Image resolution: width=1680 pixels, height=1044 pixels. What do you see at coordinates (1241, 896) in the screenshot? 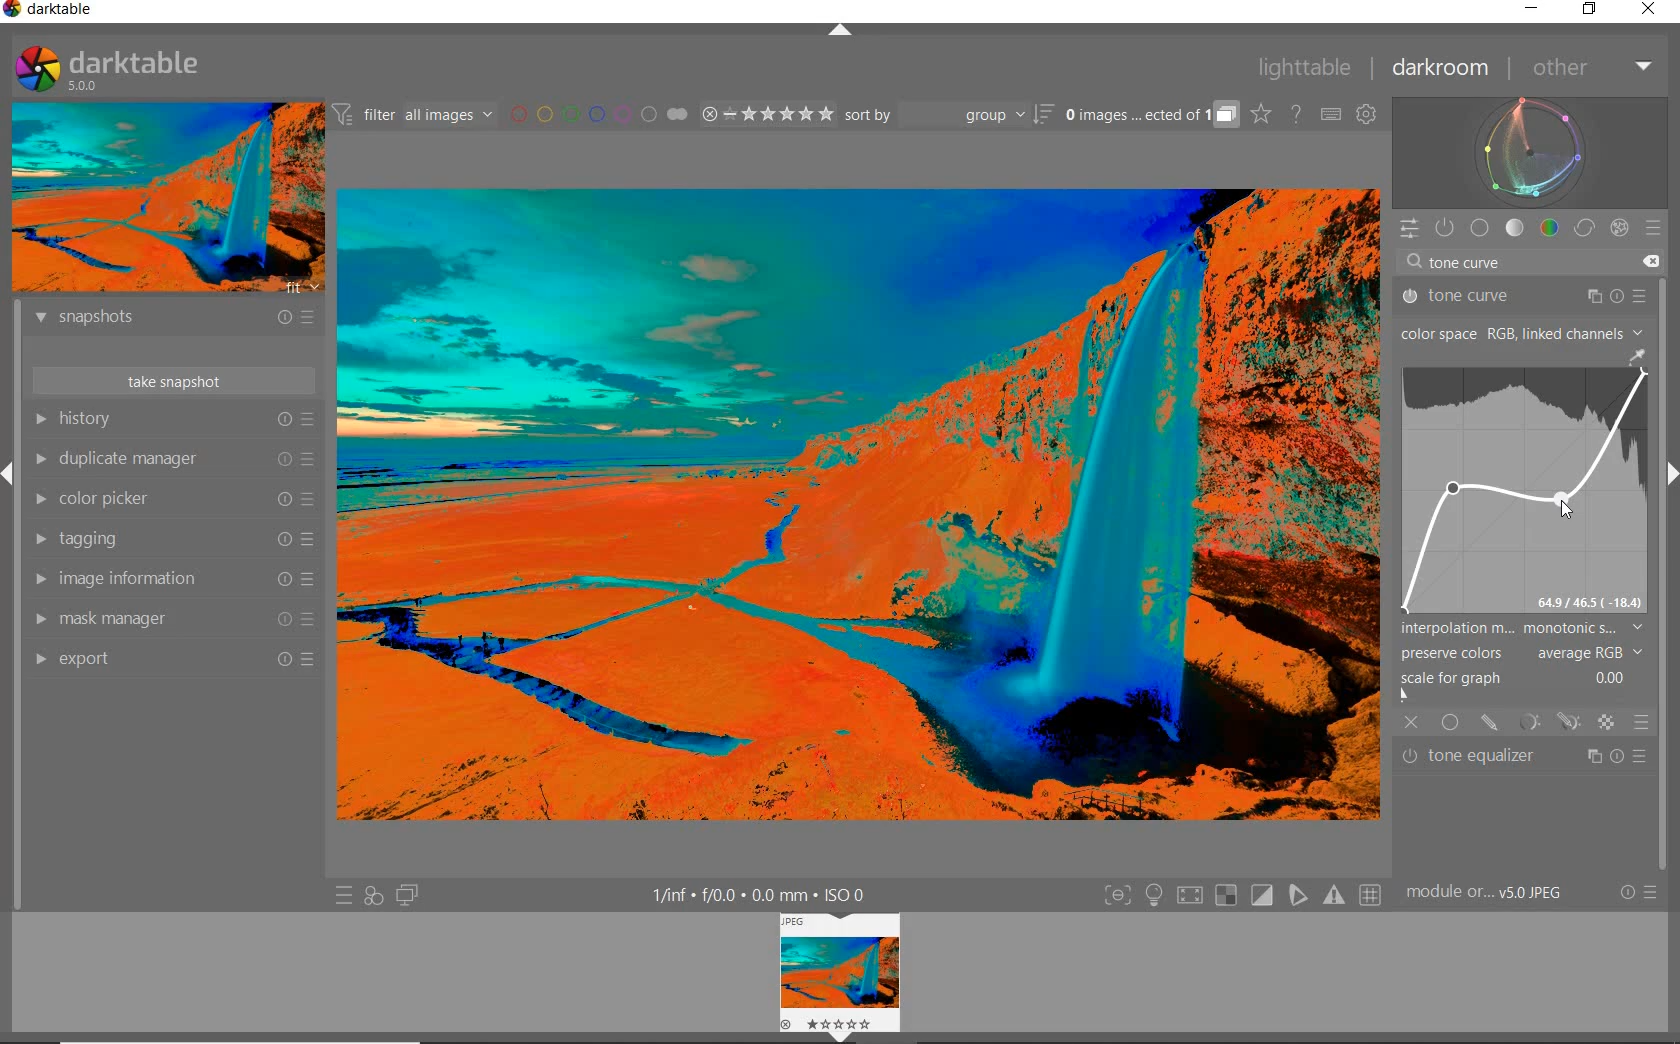
I see `TOGGLE MODES` at bounding box center [1241, 896].